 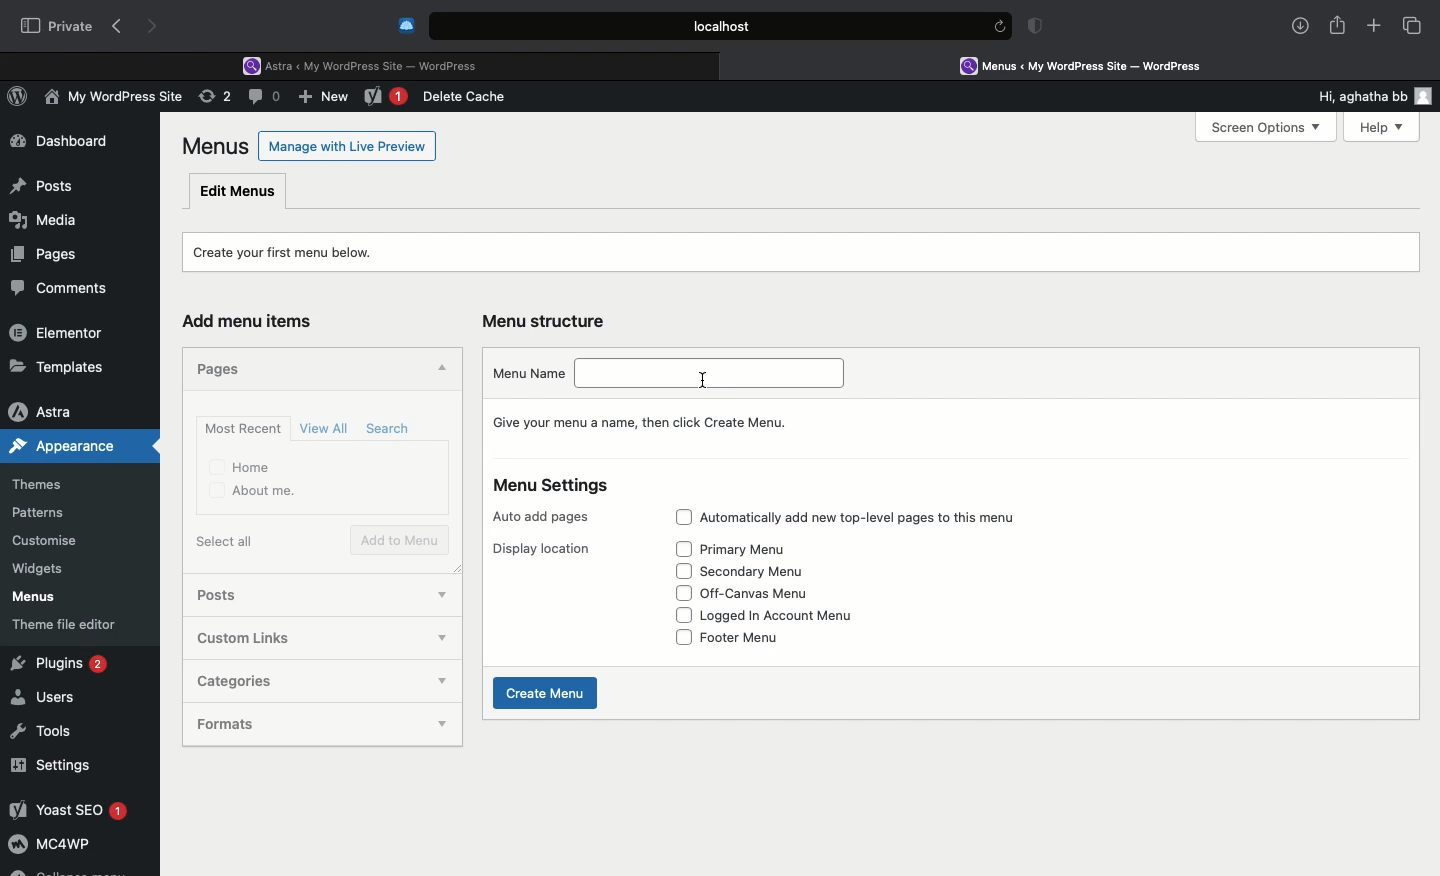 I want to click on Media, so click(x=46, y=217).